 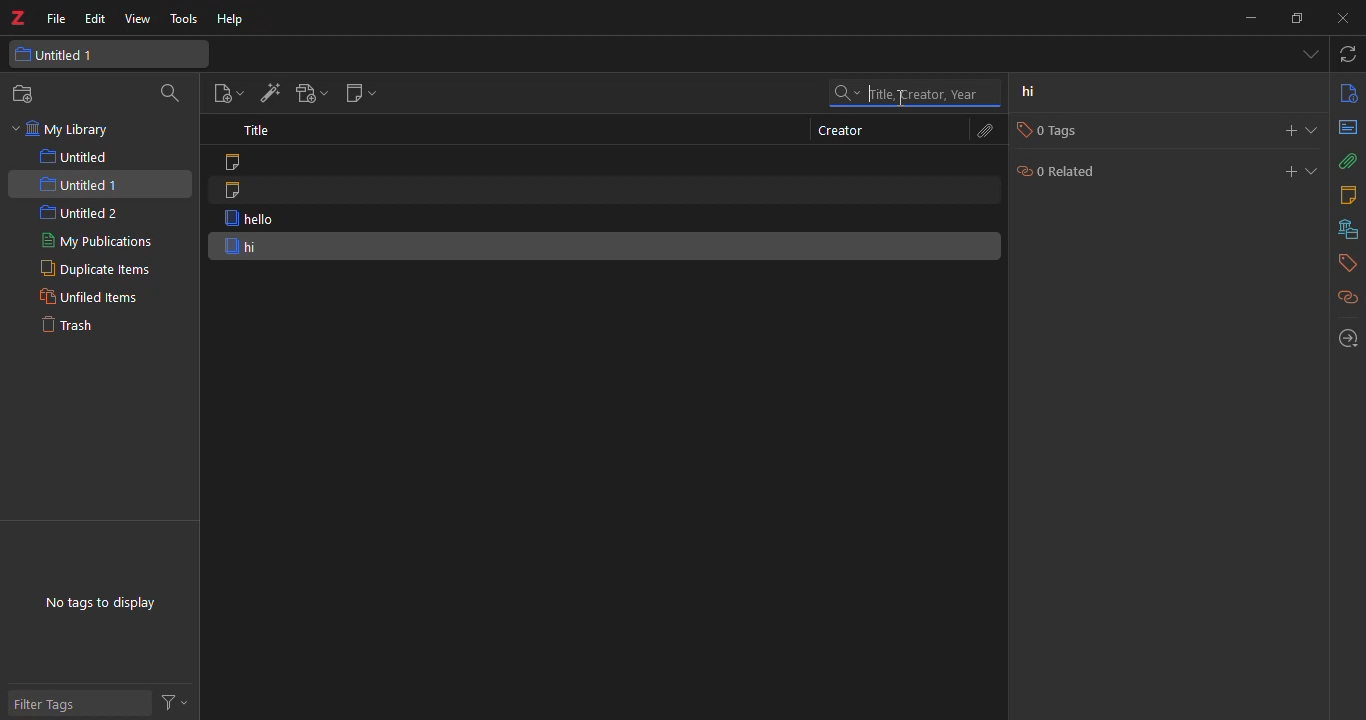 I want to click on info, so click(x=1348, y=92).